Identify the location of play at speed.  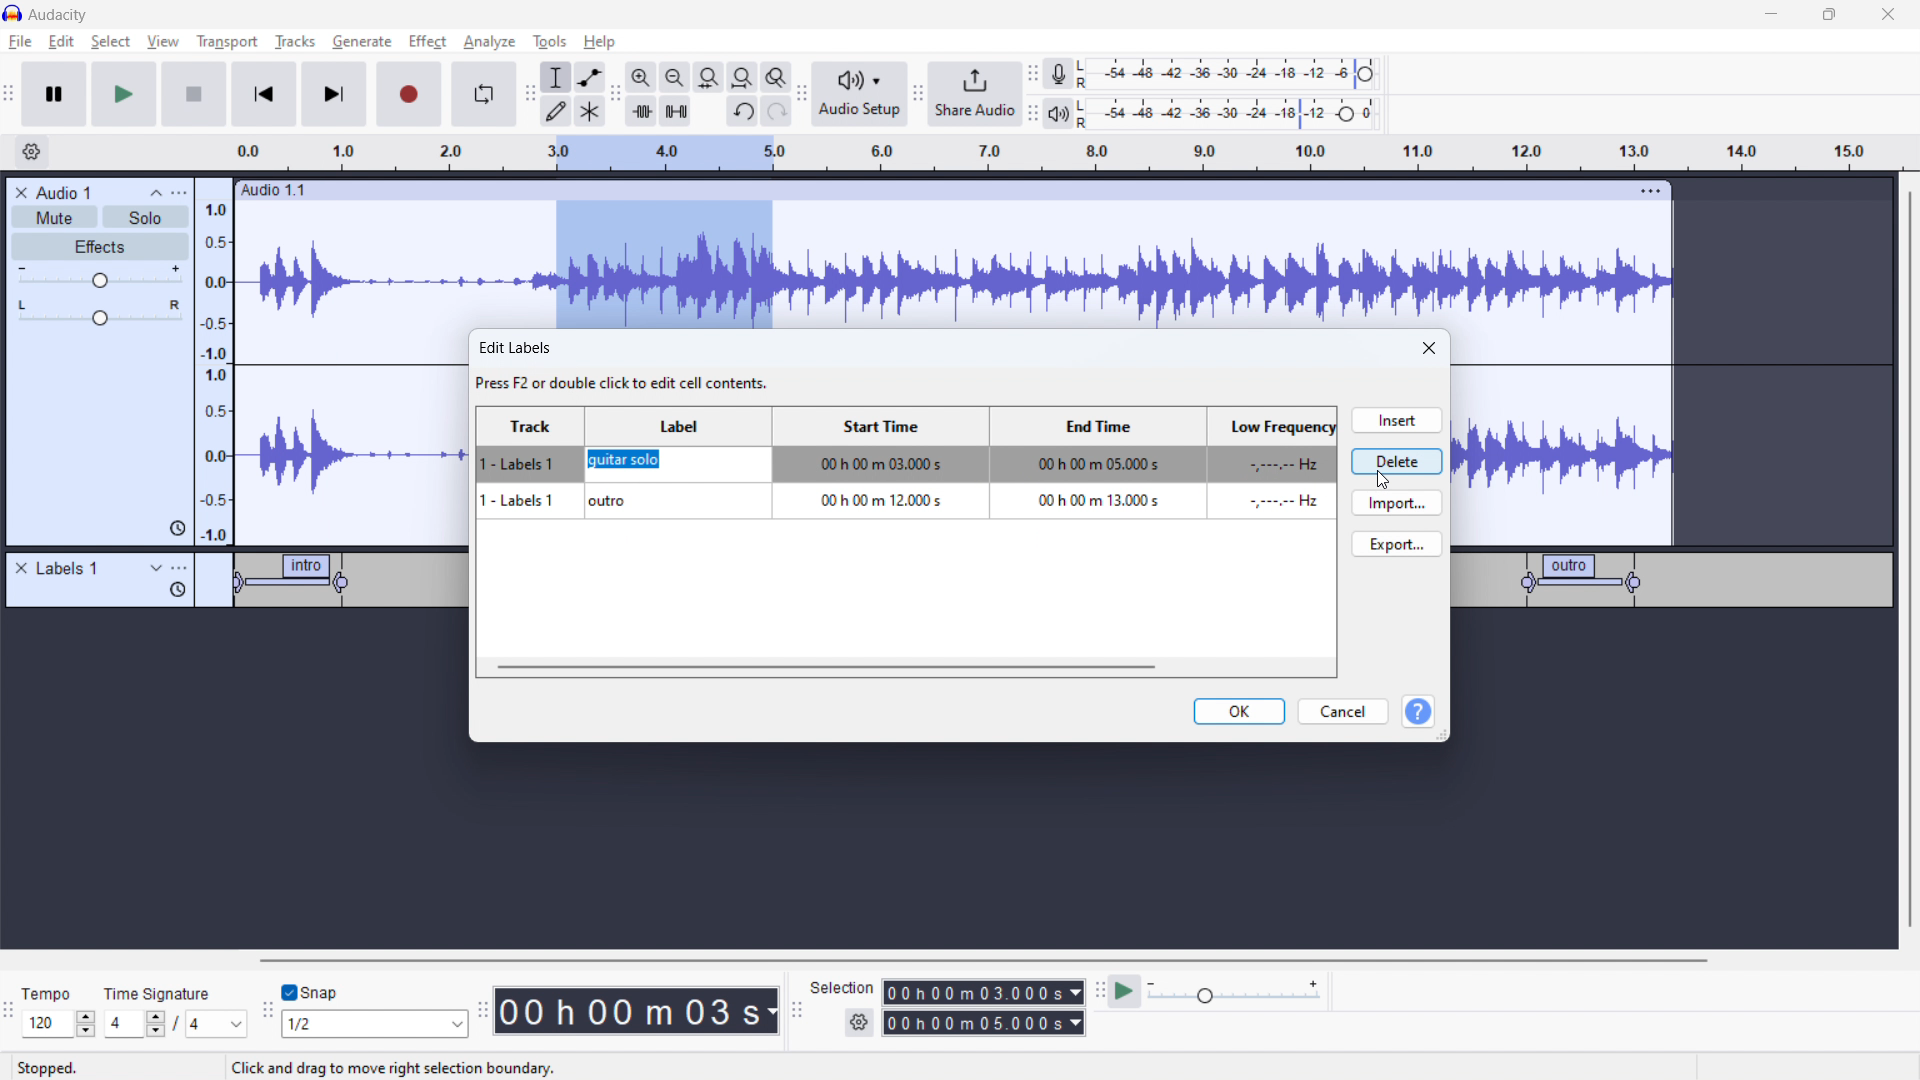
(1124, 990).